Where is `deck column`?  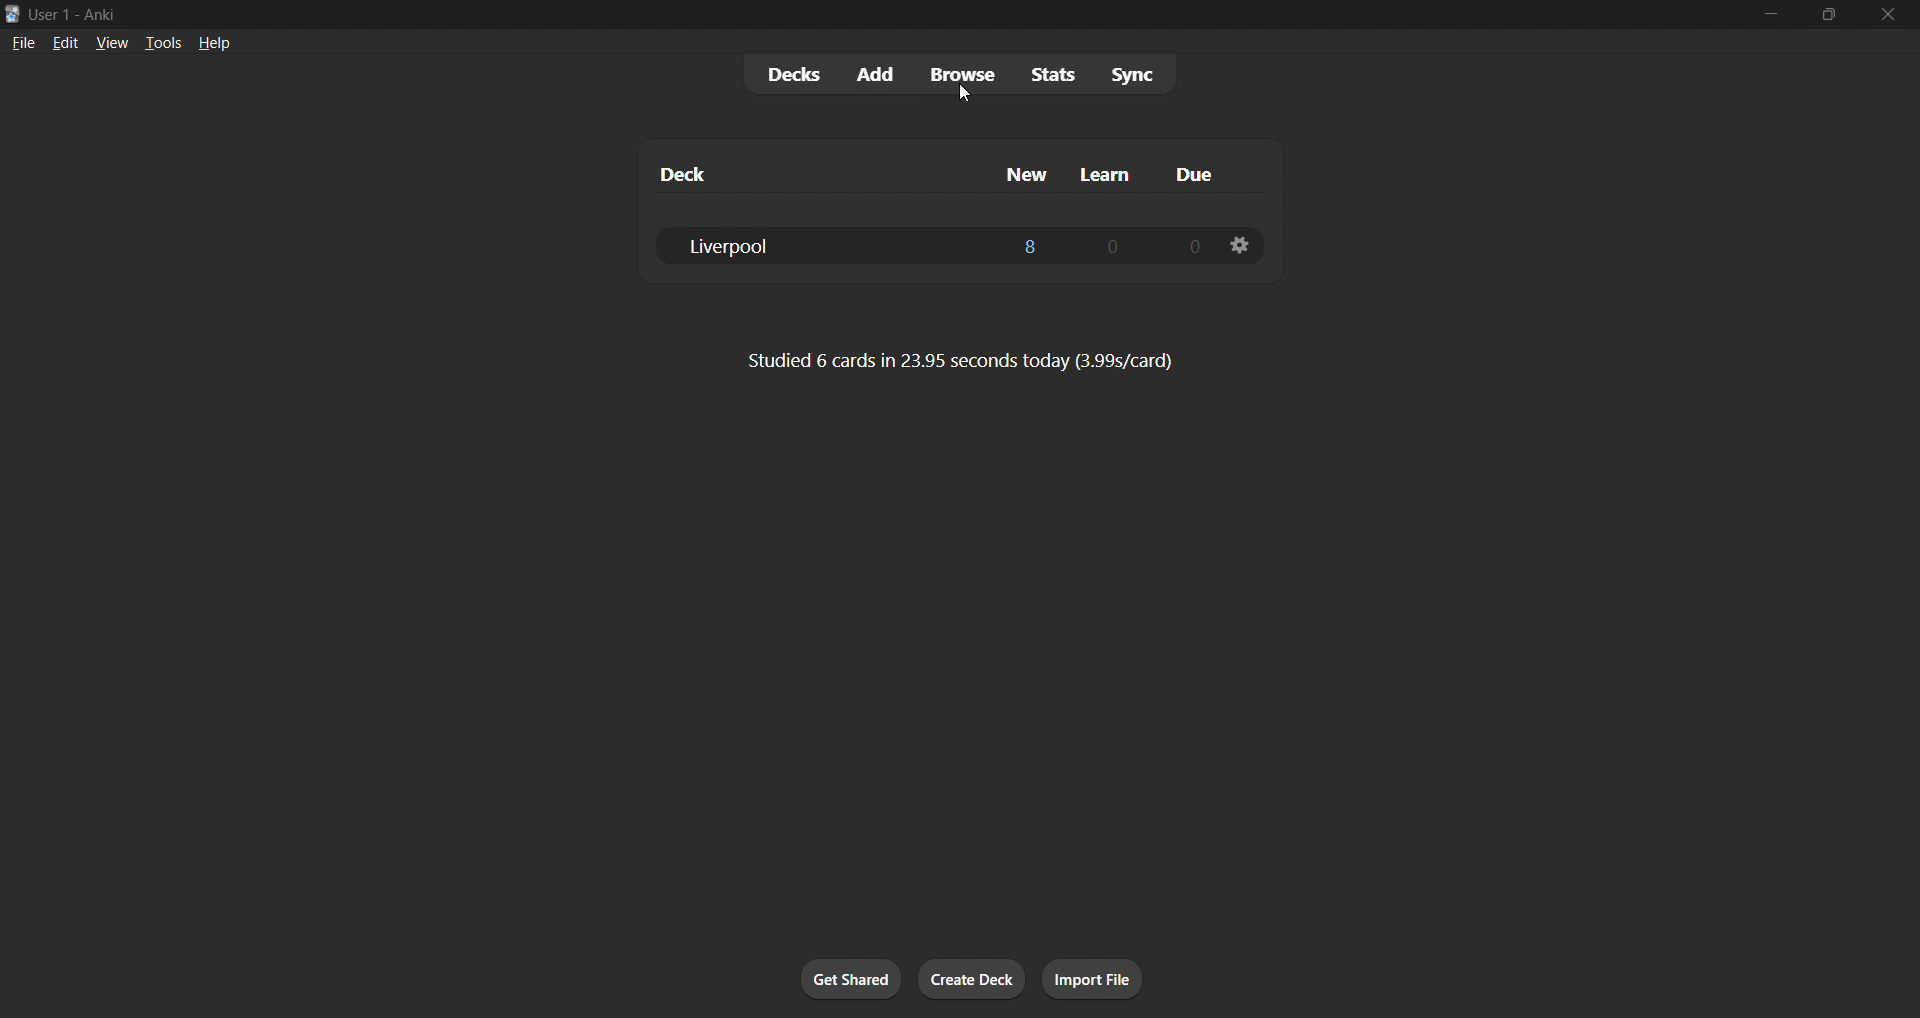
deck column is located at coordinates (803, 173).